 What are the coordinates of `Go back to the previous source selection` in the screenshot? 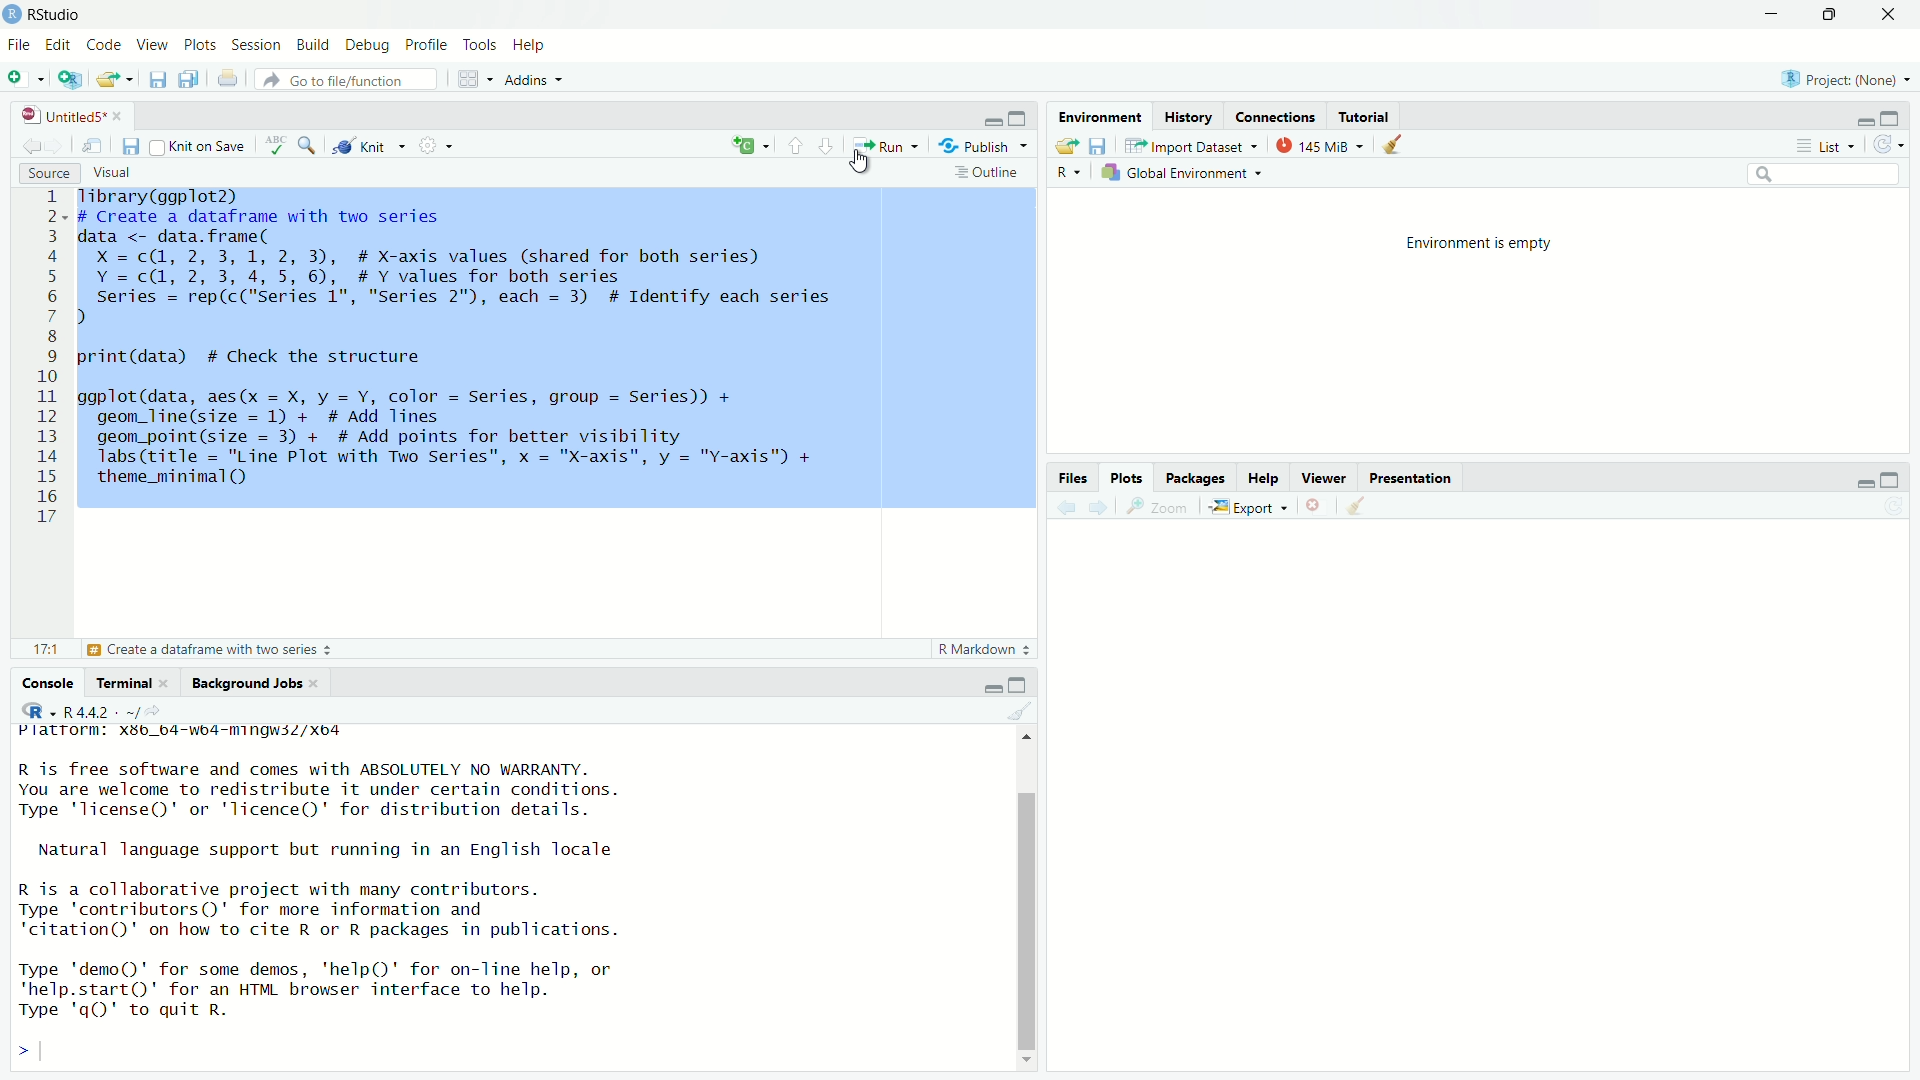 It's located at (1356, 506).